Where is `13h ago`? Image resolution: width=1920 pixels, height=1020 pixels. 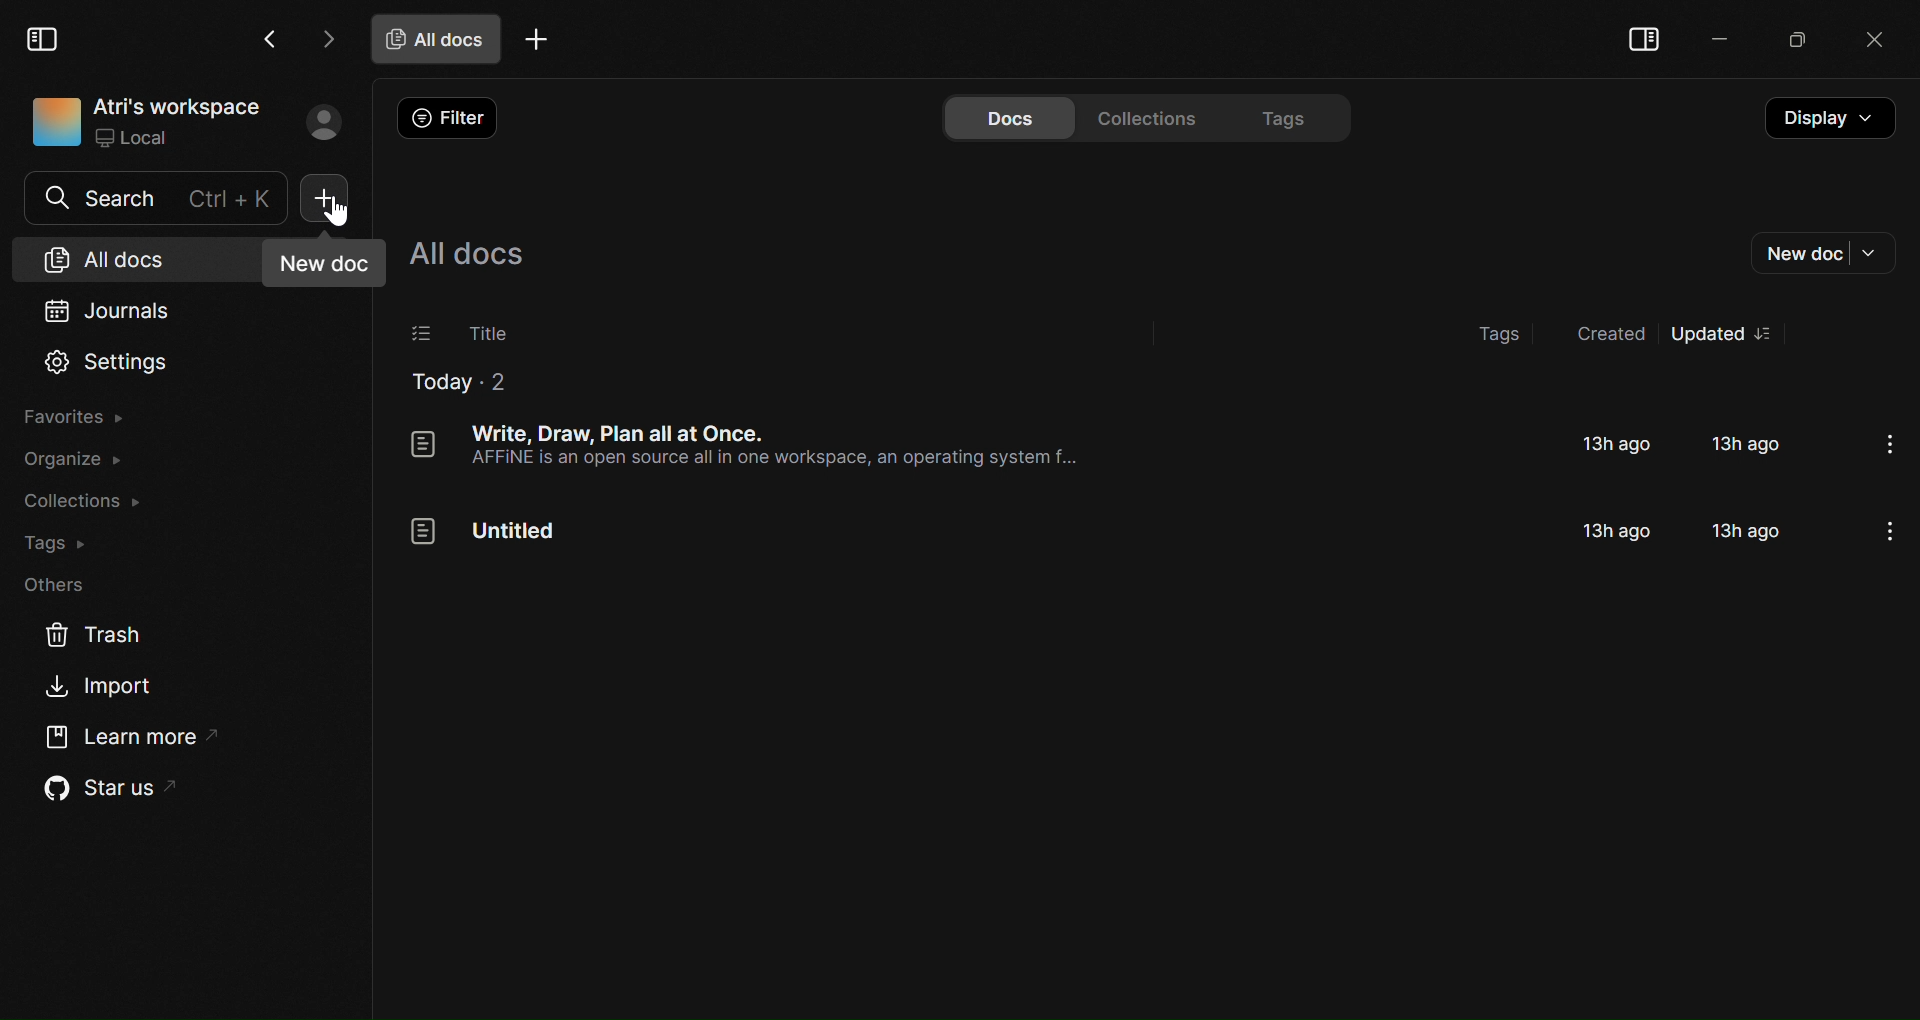 13h ago is located at coordinates (1616, 444).